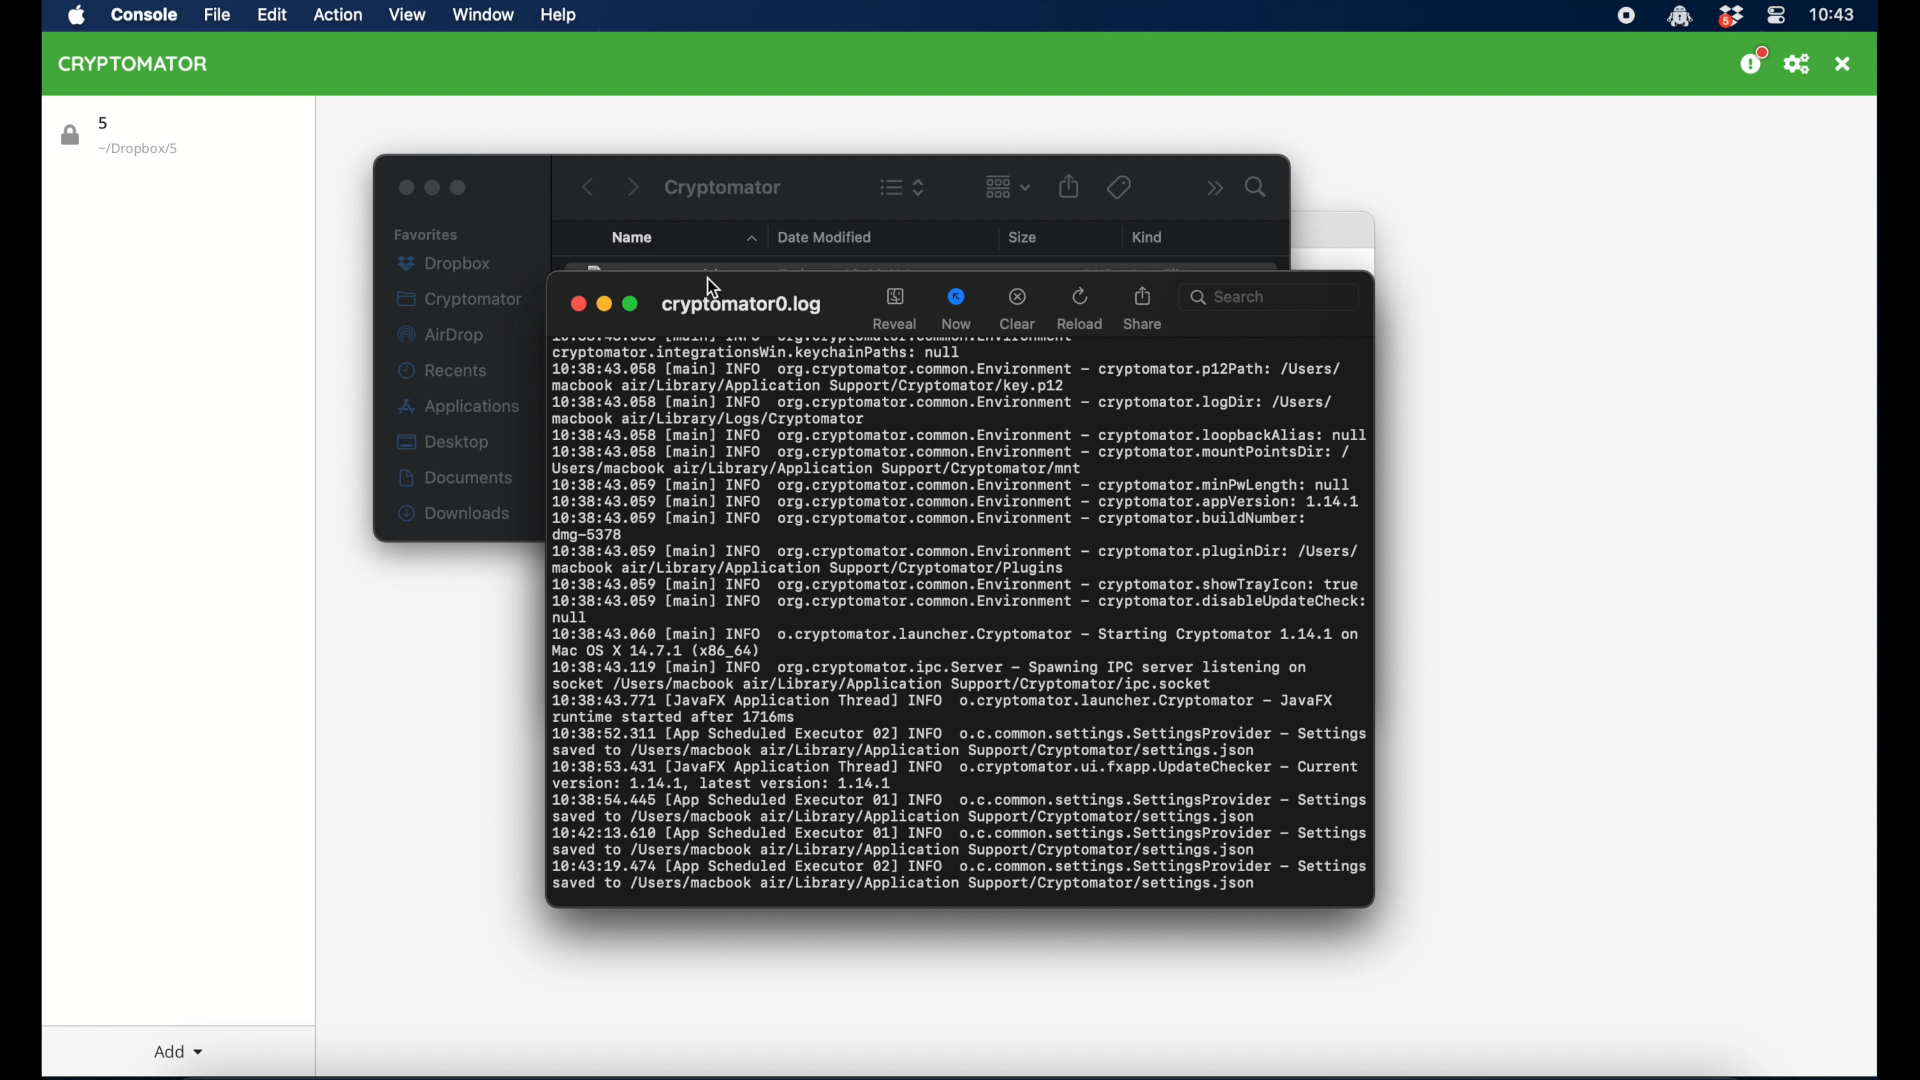 This screenshot has width=1920, height=1080. I want to click on now, so click(955, 296).